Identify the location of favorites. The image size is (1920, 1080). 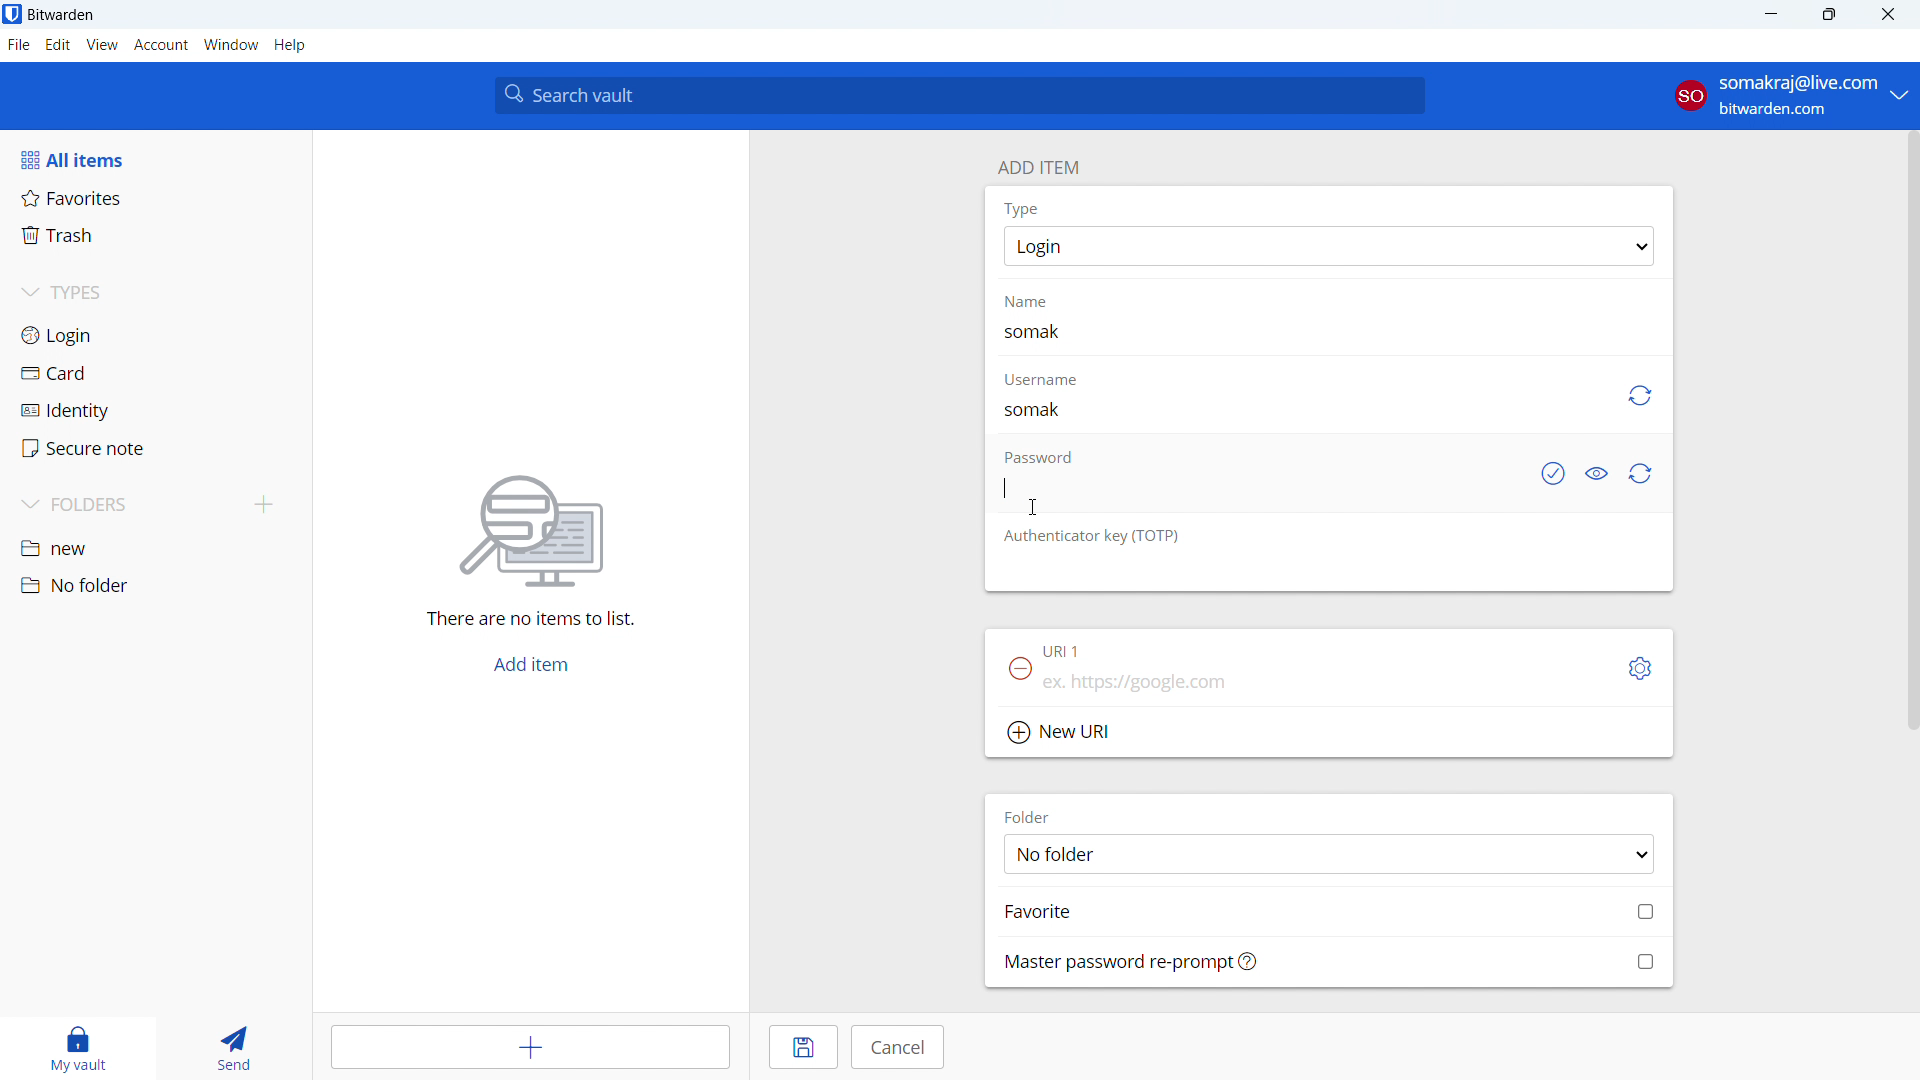
(156, 197).